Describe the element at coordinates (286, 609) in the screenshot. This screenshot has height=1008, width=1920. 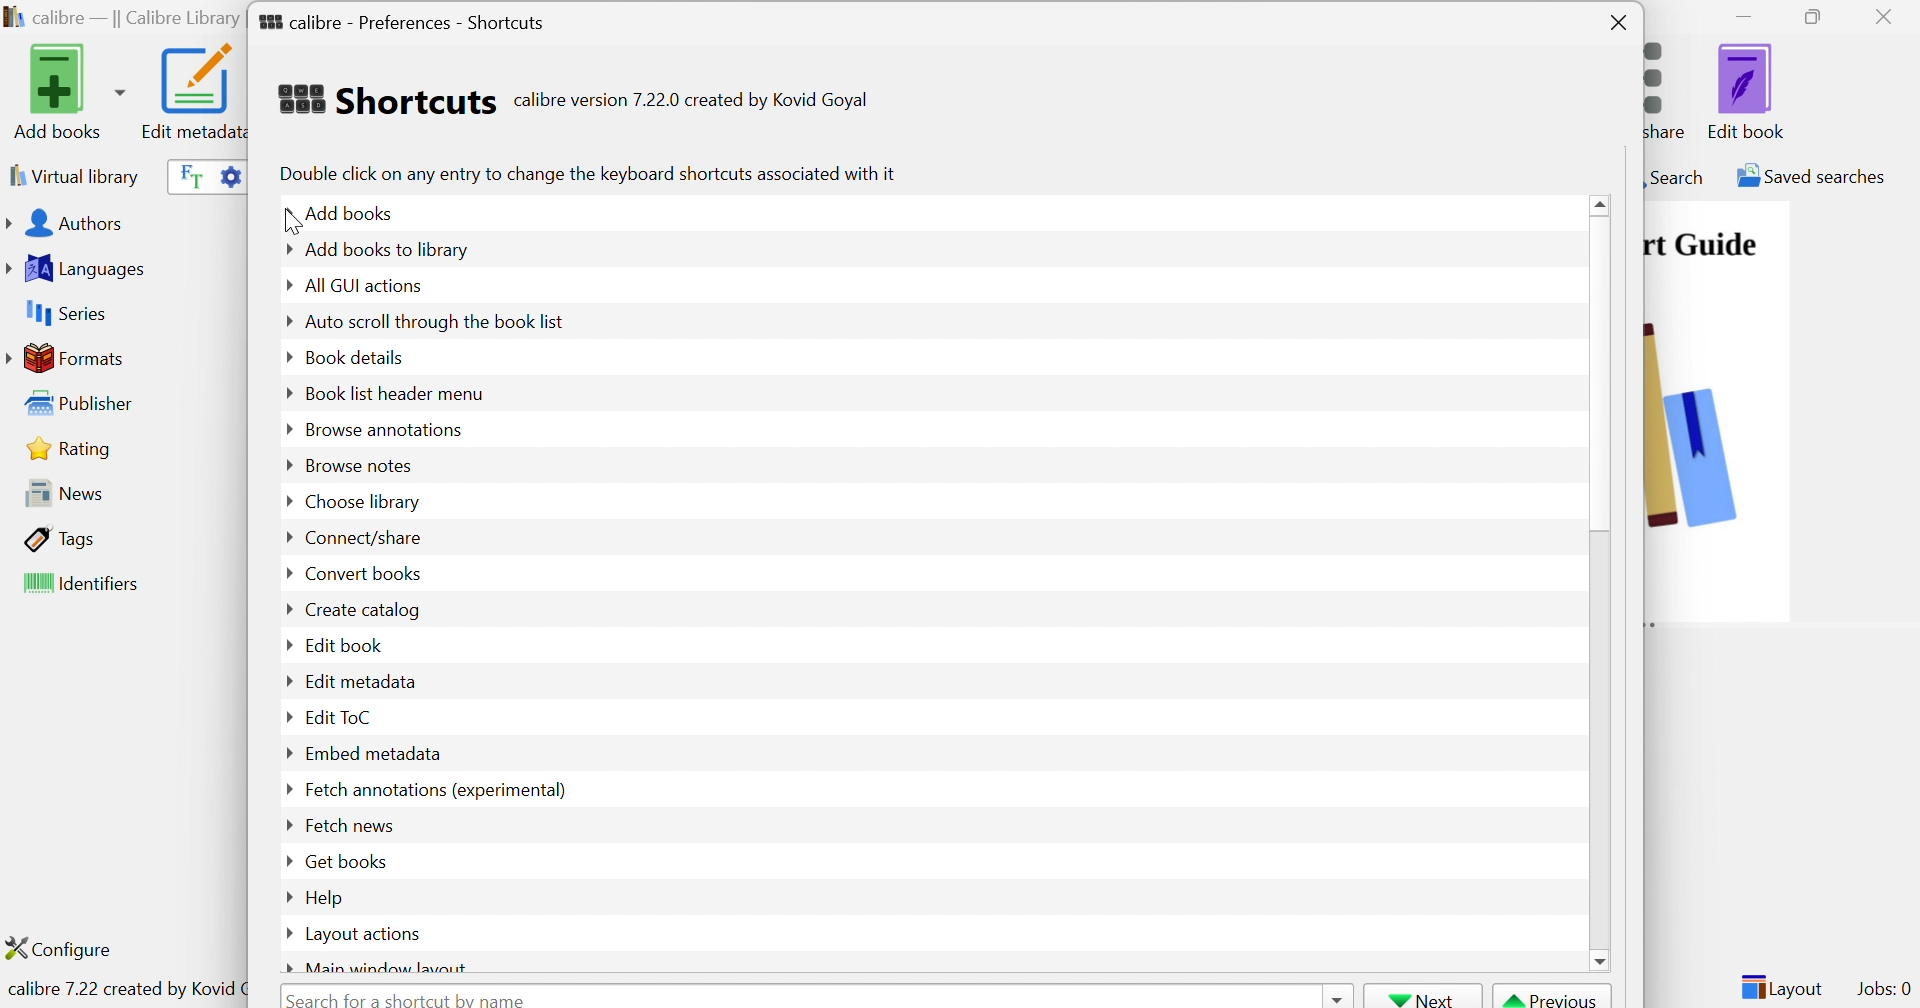
I see `Drop Down` at that location.